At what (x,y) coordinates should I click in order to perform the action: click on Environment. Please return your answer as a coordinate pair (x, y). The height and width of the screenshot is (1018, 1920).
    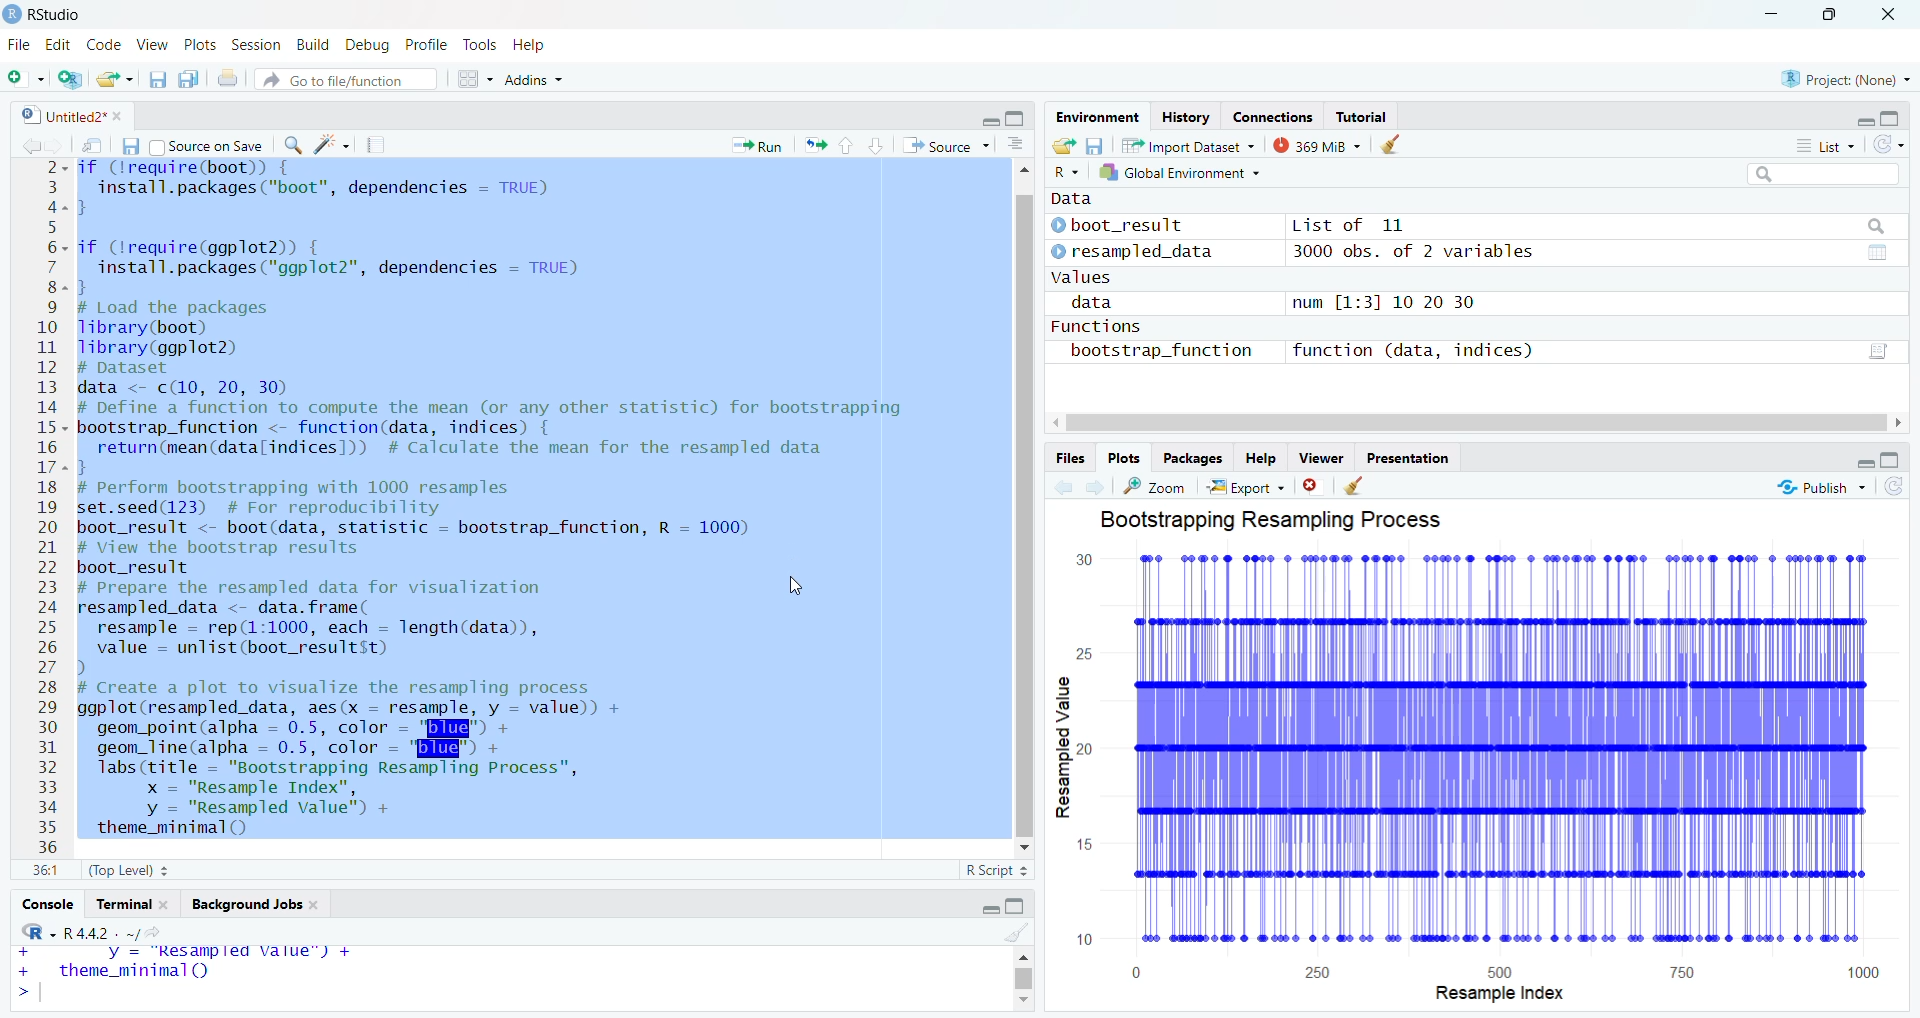
    Looking at the image, I should click on (1090, 117).